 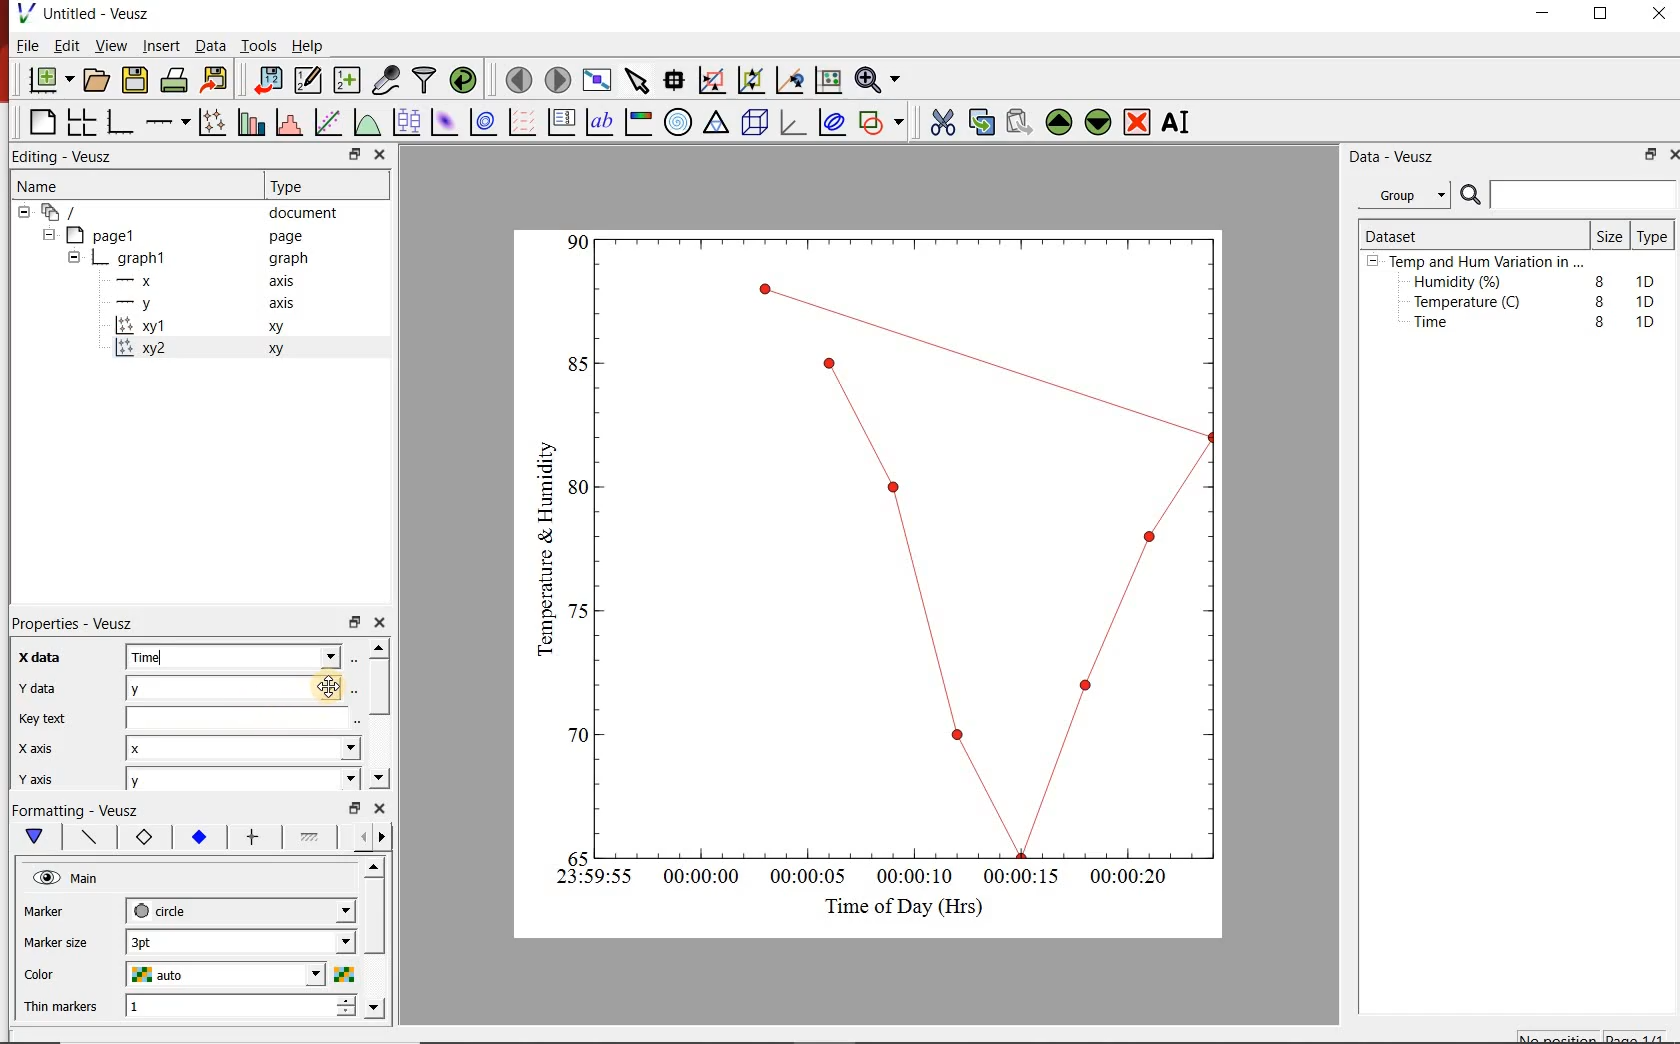 I want to click on move to the next page, so click(x=557, y=79).